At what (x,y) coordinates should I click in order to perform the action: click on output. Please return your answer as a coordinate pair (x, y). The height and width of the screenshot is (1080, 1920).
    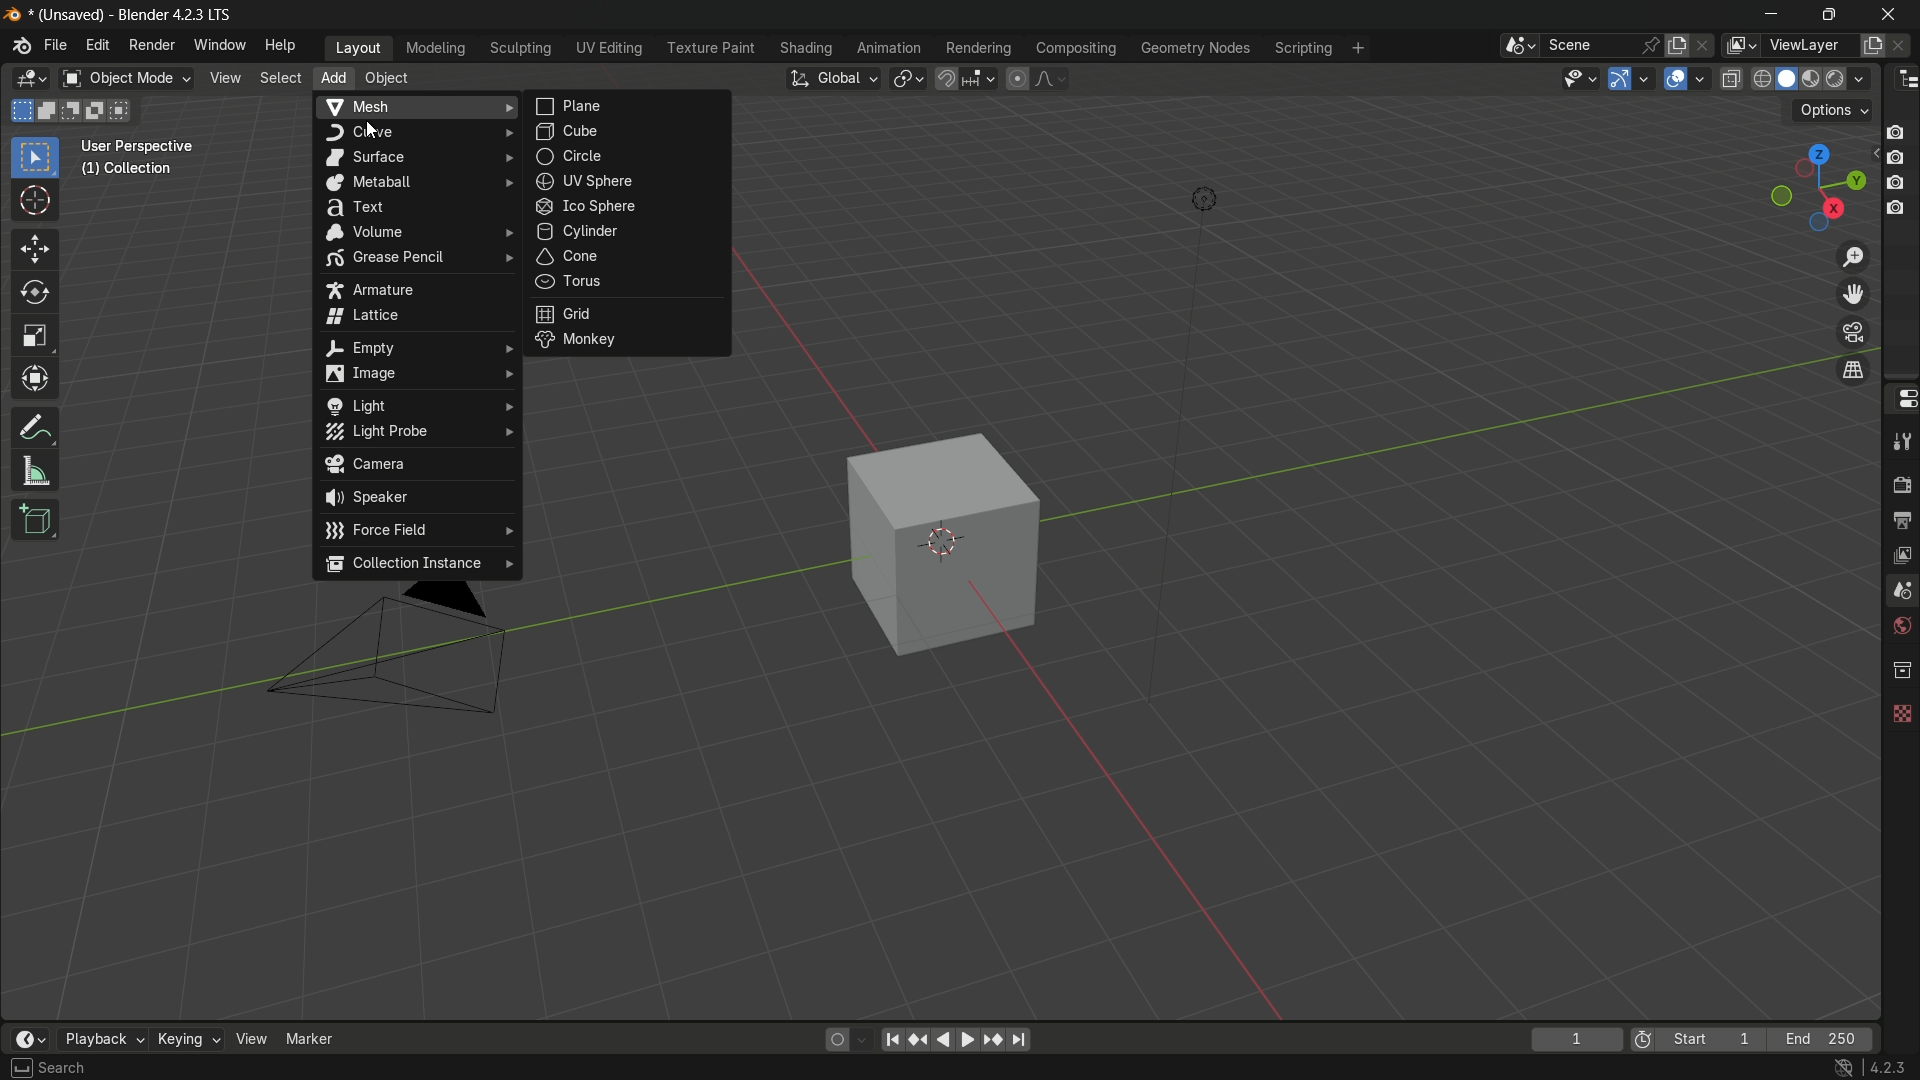
    Looking at the image, I should click on (1901, 522).